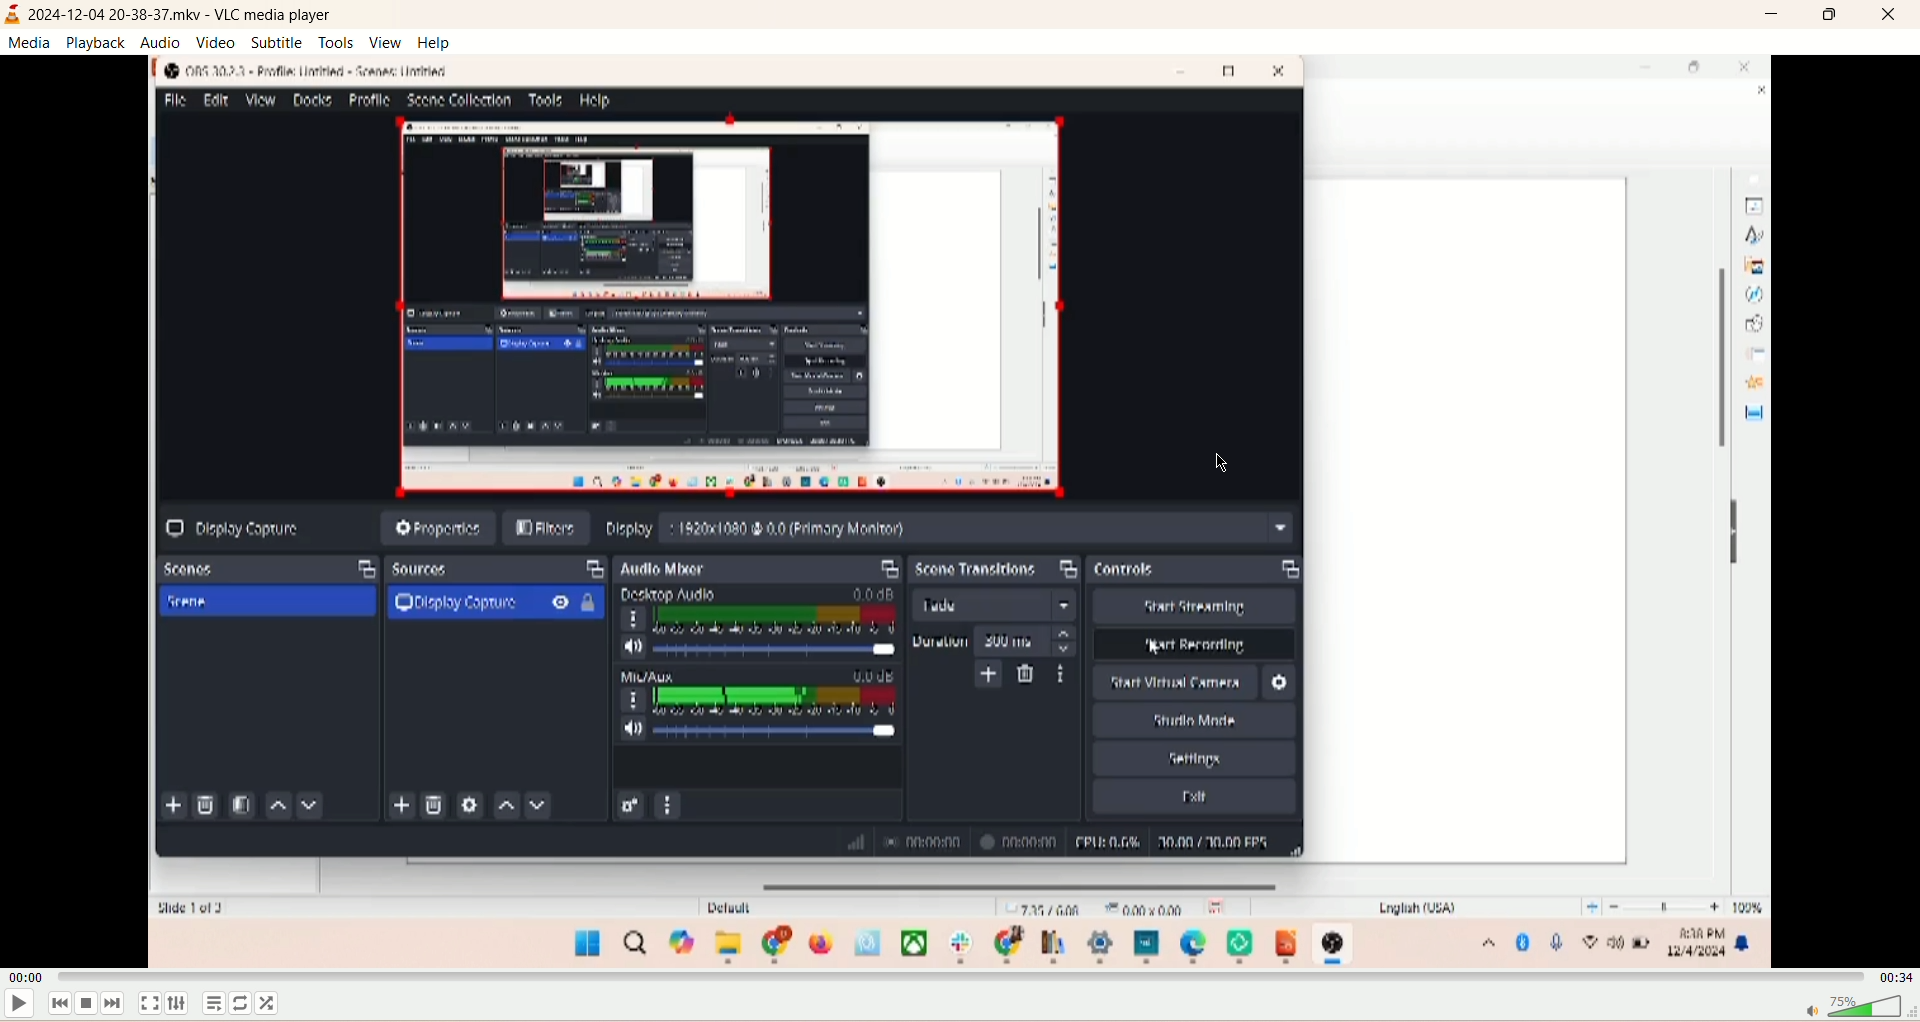  What do you see at coordinates (12, 14) in the screenshot?
I see `logo` at bounding box center [12, 14].